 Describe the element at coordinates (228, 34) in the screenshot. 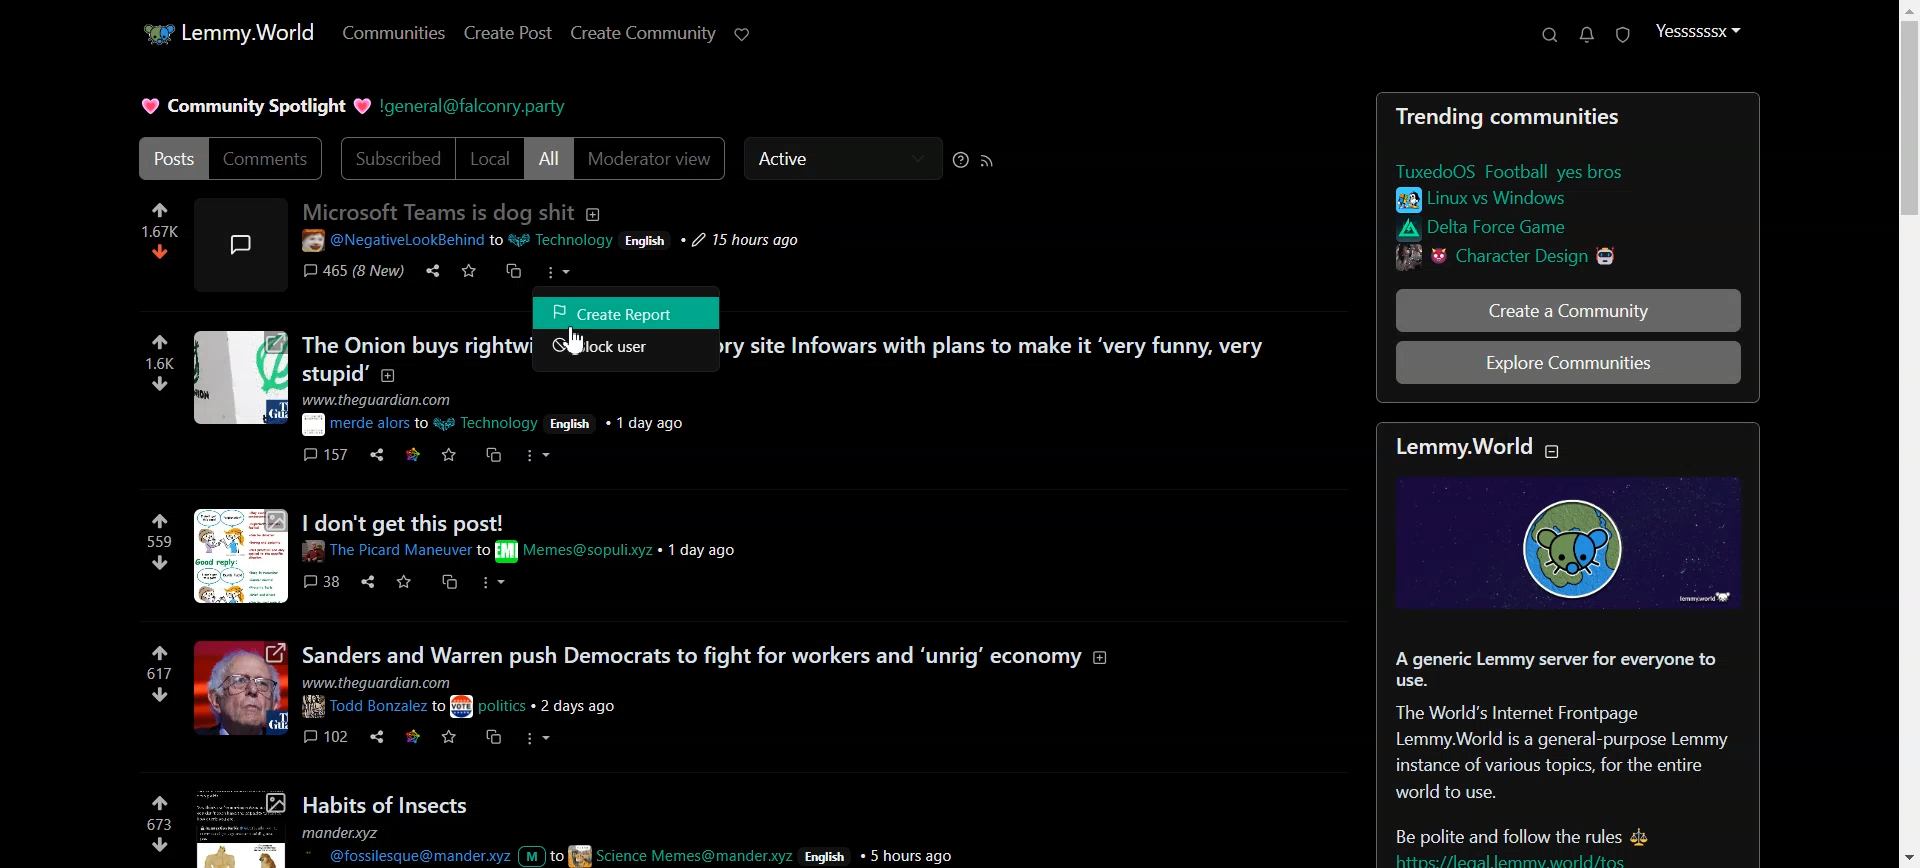

I see `Home Page` at that location.